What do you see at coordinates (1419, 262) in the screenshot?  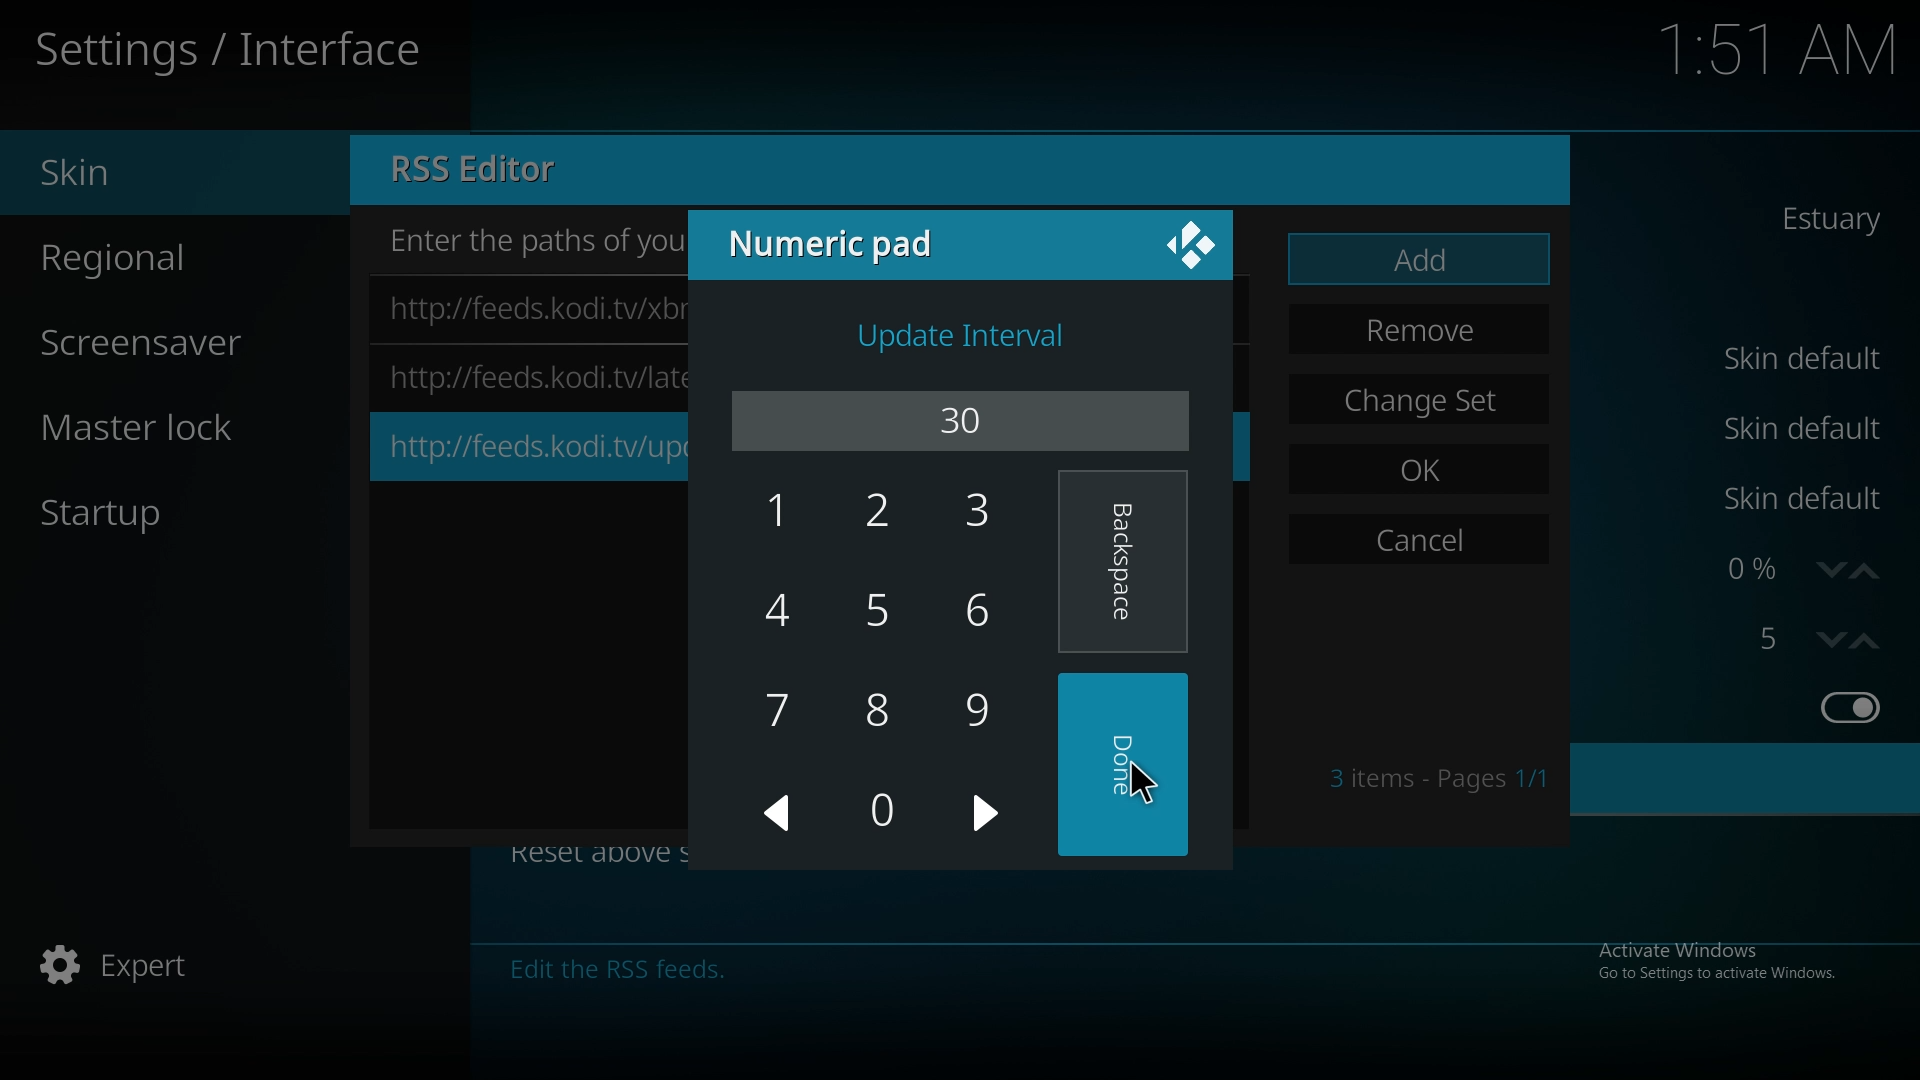 I see `add` at bounding box center [1419, 262].